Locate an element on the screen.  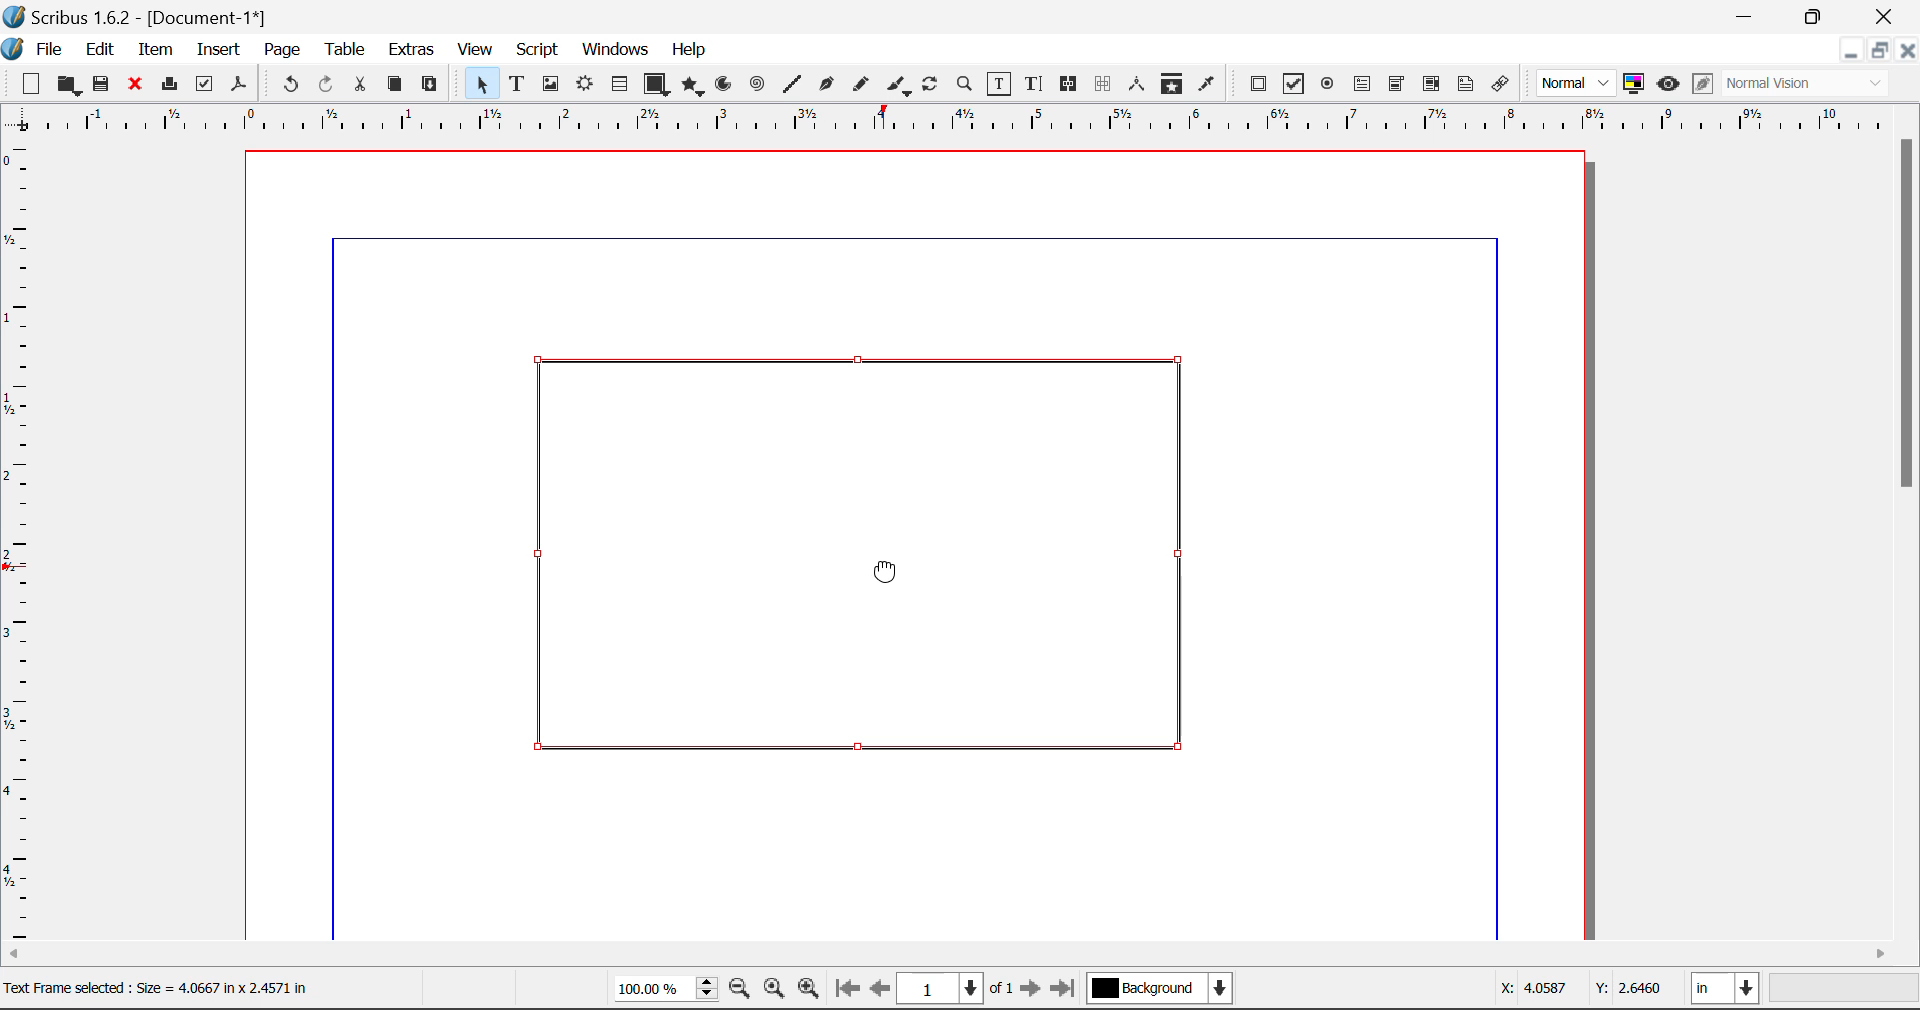
Minimize is located at coordinates (1817, 15).